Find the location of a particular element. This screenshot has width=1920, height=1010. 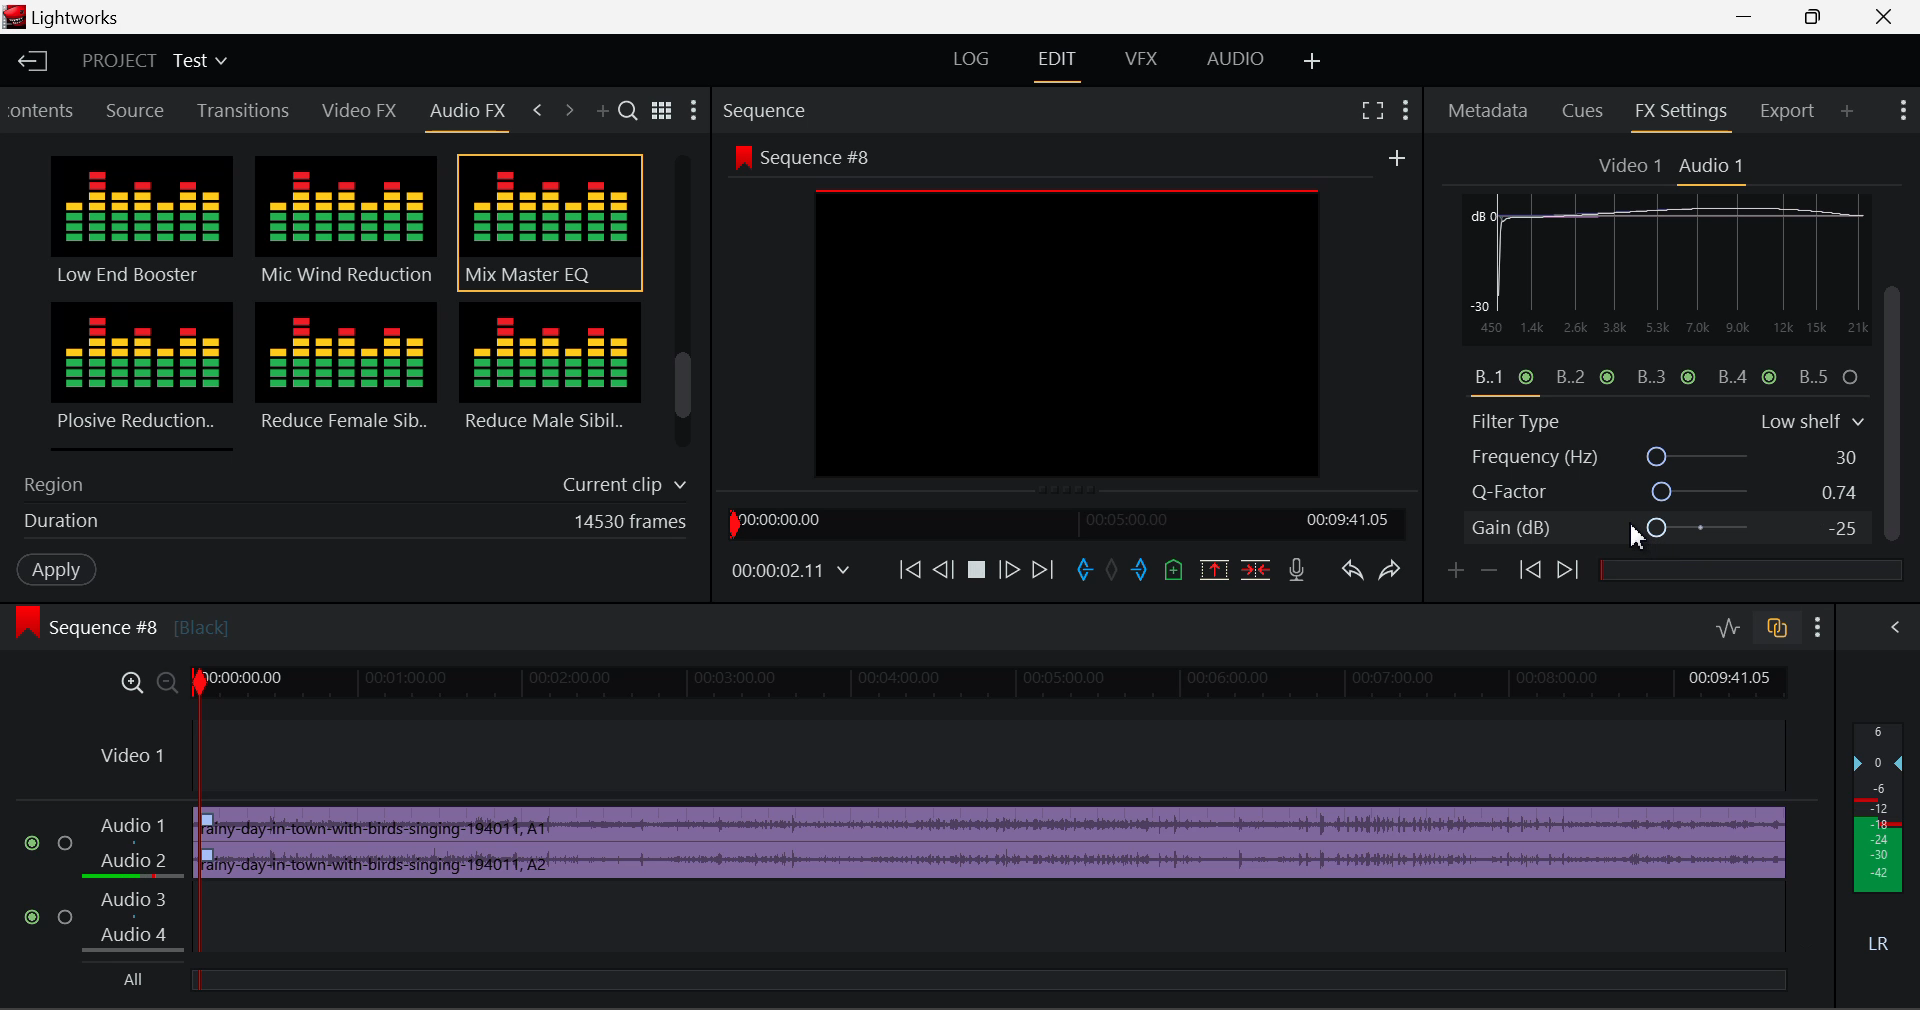

Duration is located at coordinates (349, 525).